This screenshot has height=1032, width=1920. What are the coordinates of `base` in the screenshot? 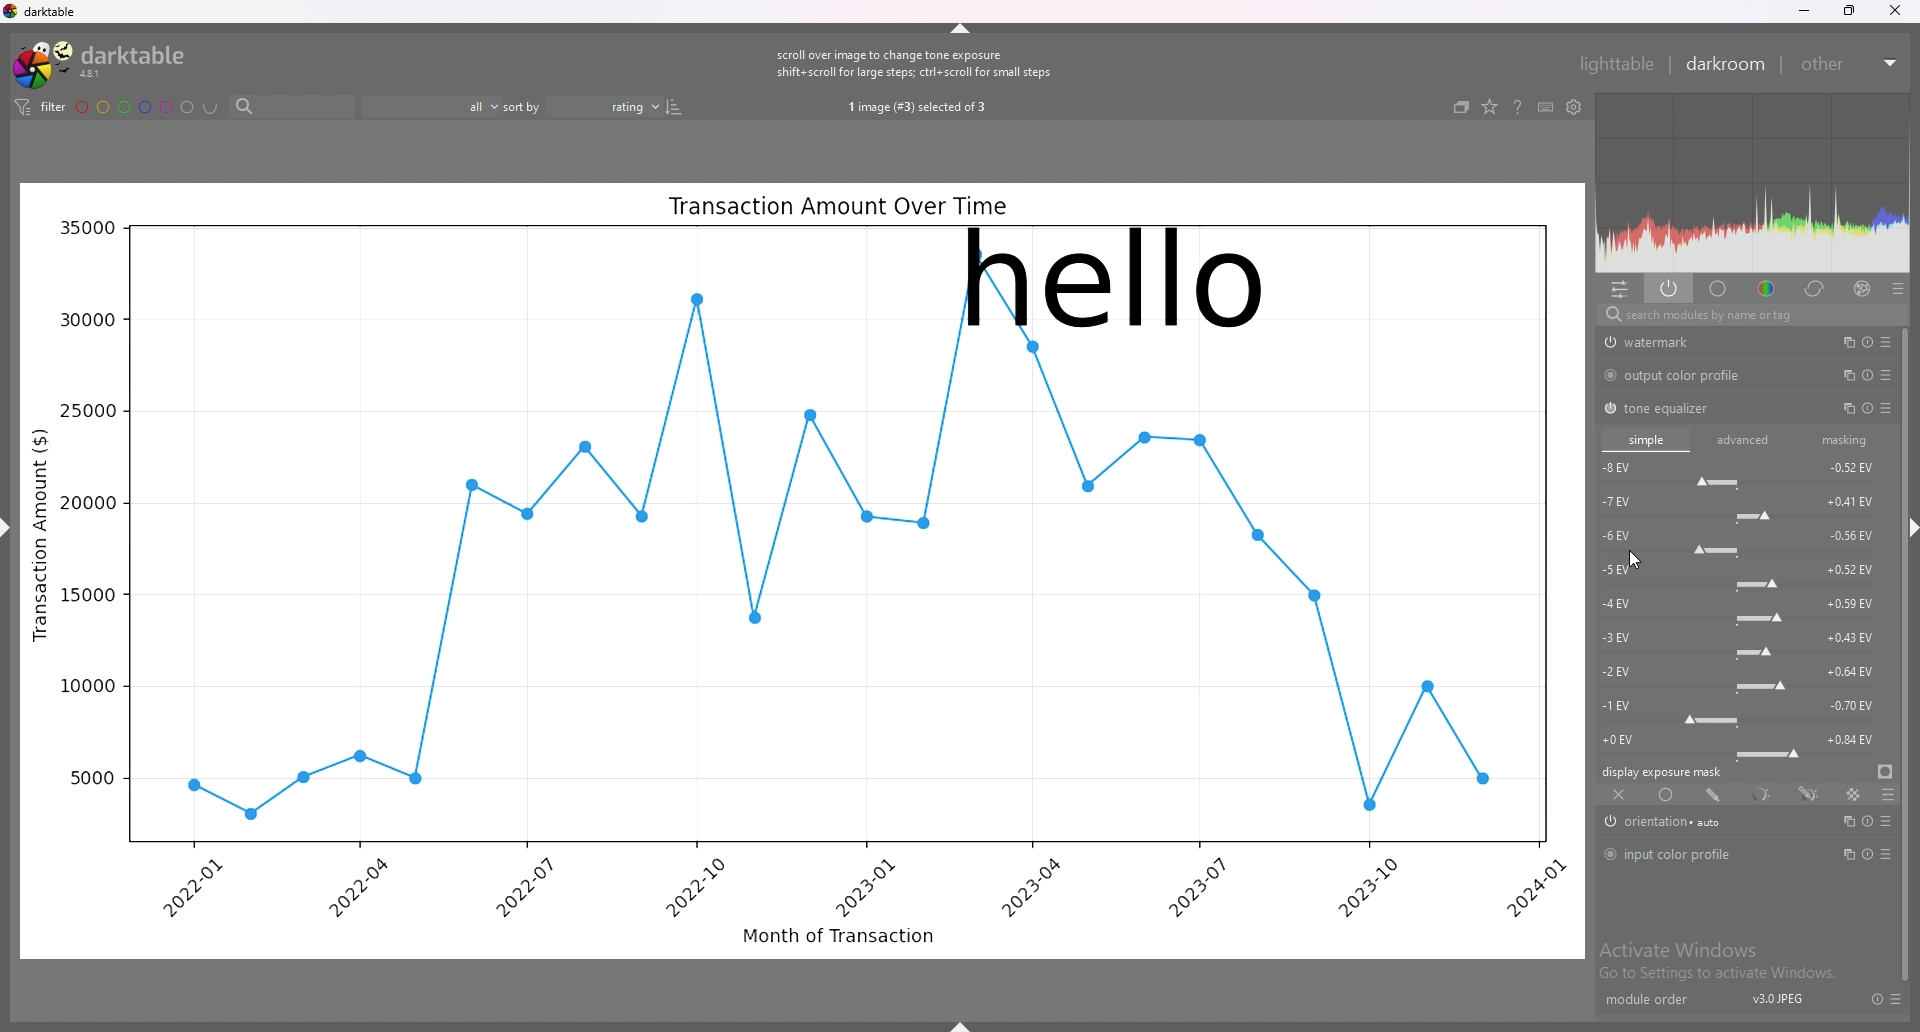 It's located at (1719, 289).